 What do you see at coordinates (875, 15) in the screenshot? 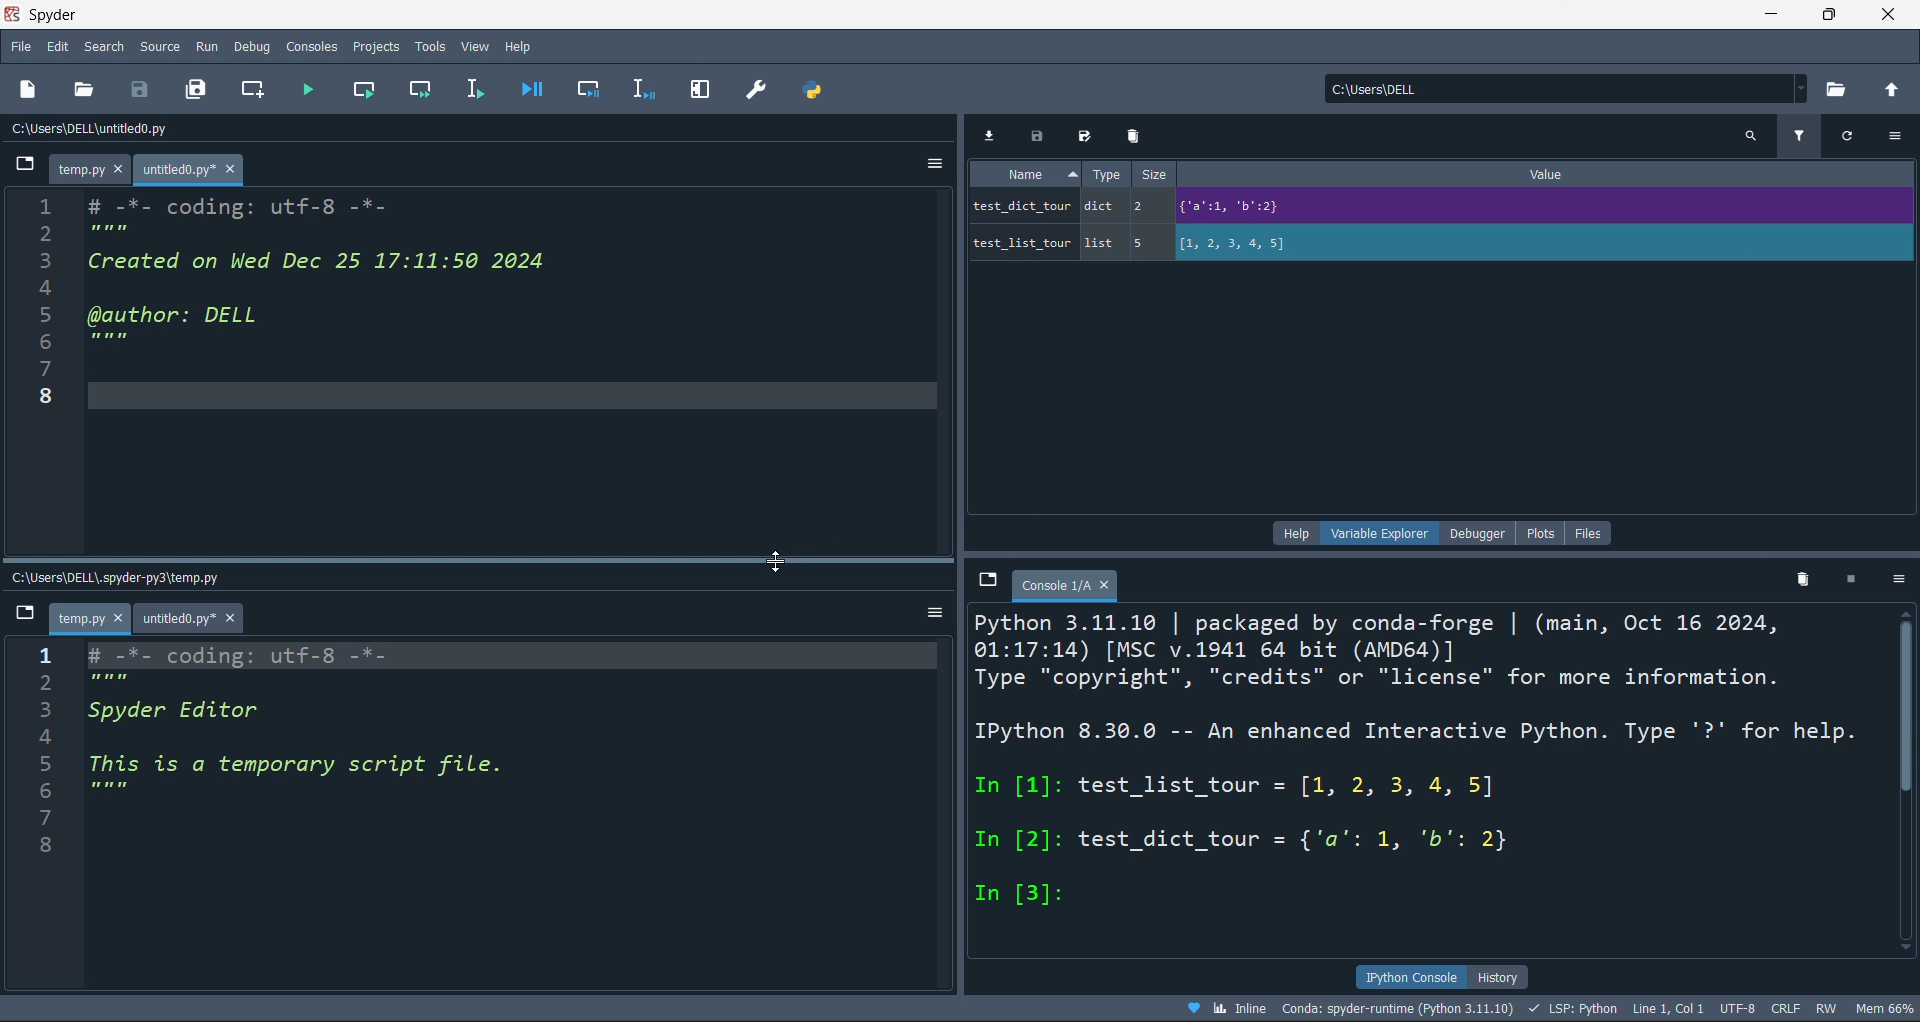
I see `Spyder` at bounding box center [875, 15].